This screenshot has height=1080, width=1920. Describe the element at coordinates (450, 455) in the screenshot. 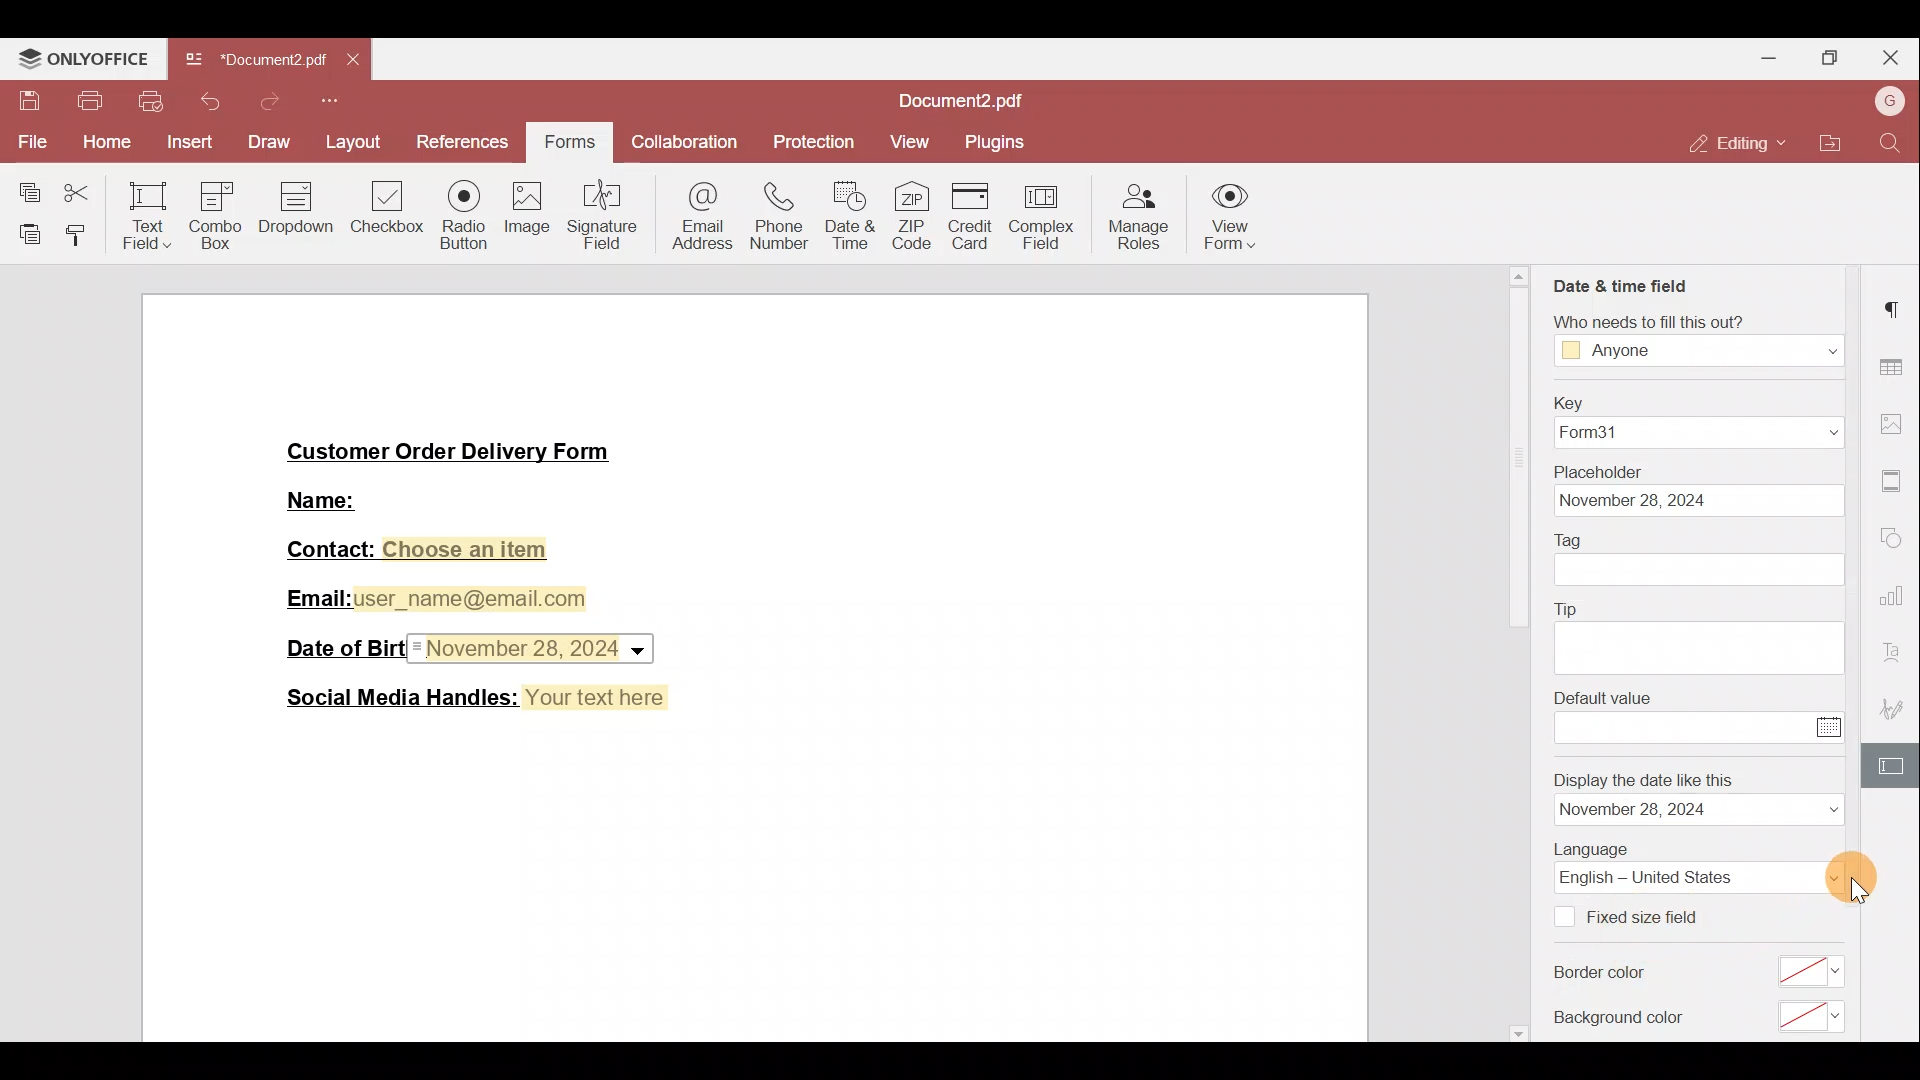

I see `Customer Order Delivery Form|` at that location.